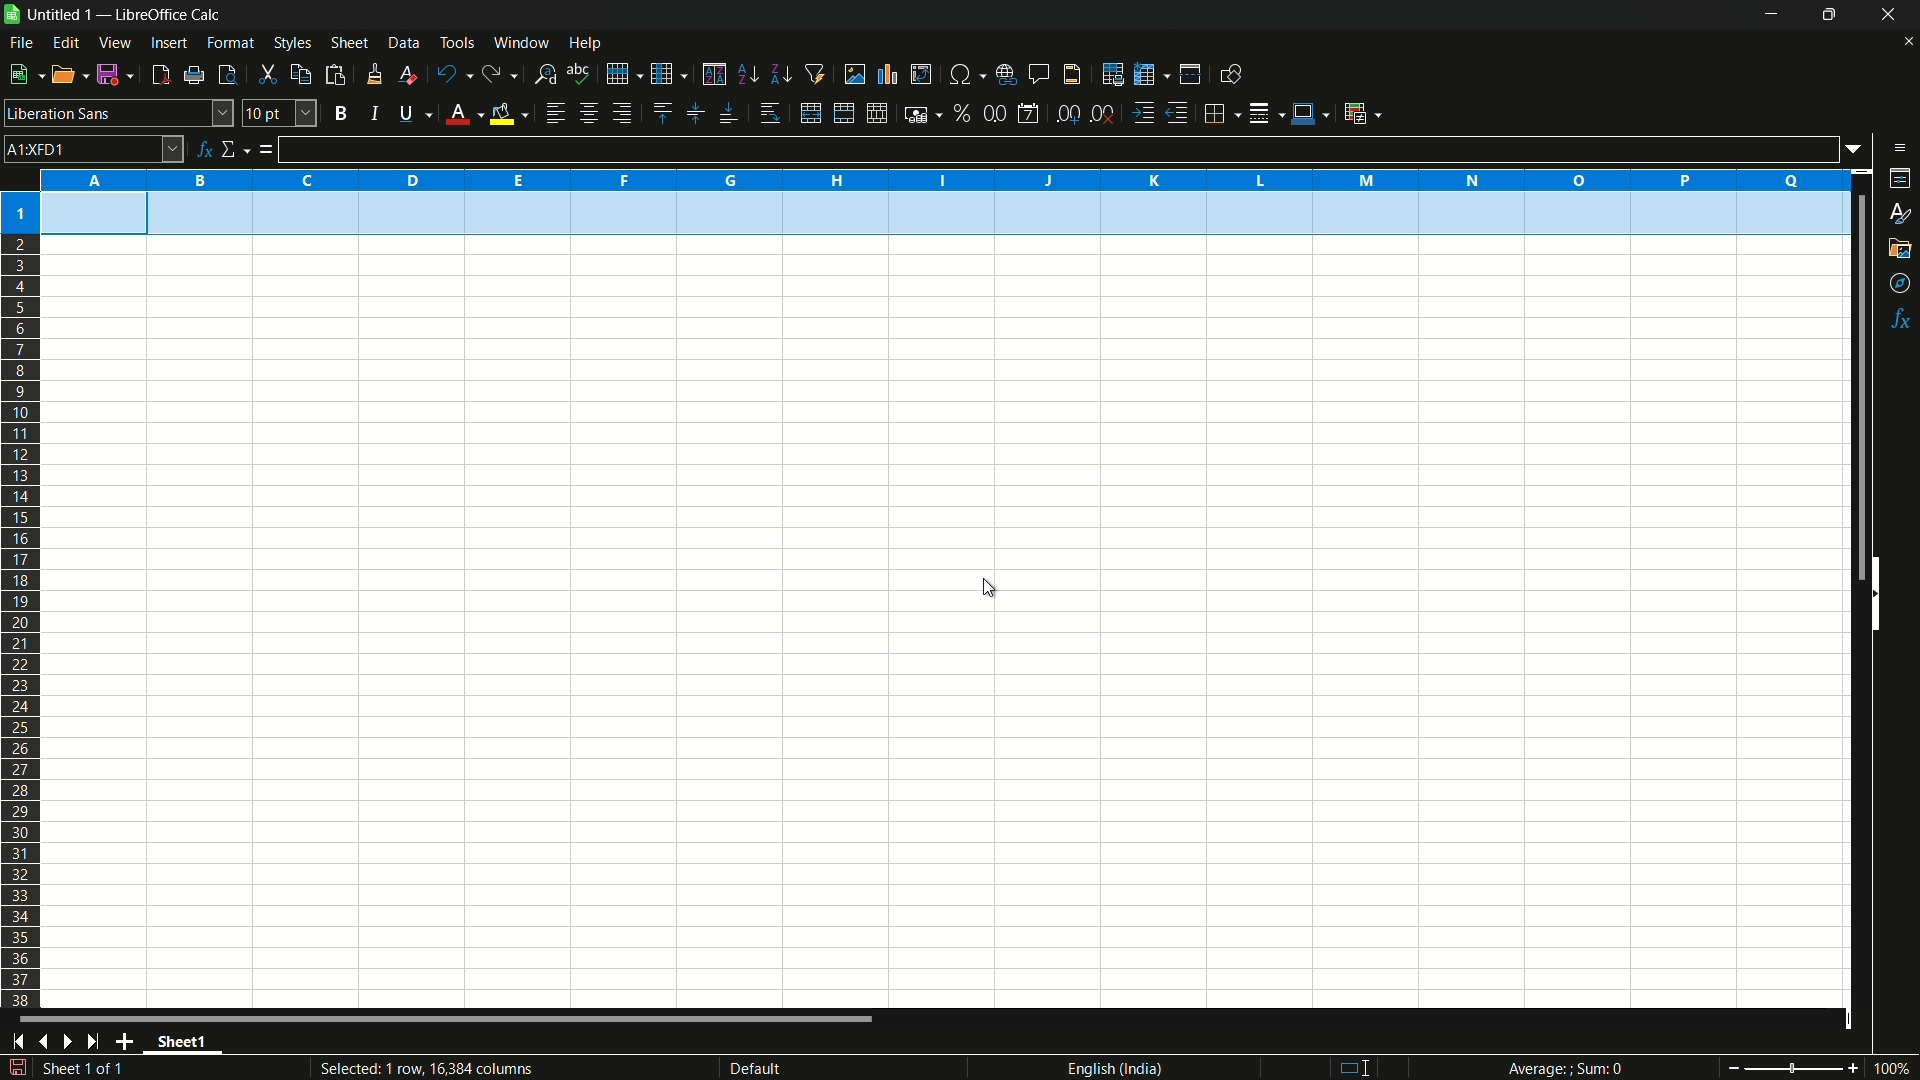 This screenshot has width=1920, height=1080. What do you see at coordinates (456, 42) in the screenshot?
I see `tools menu` at bounding box center [456, 42].